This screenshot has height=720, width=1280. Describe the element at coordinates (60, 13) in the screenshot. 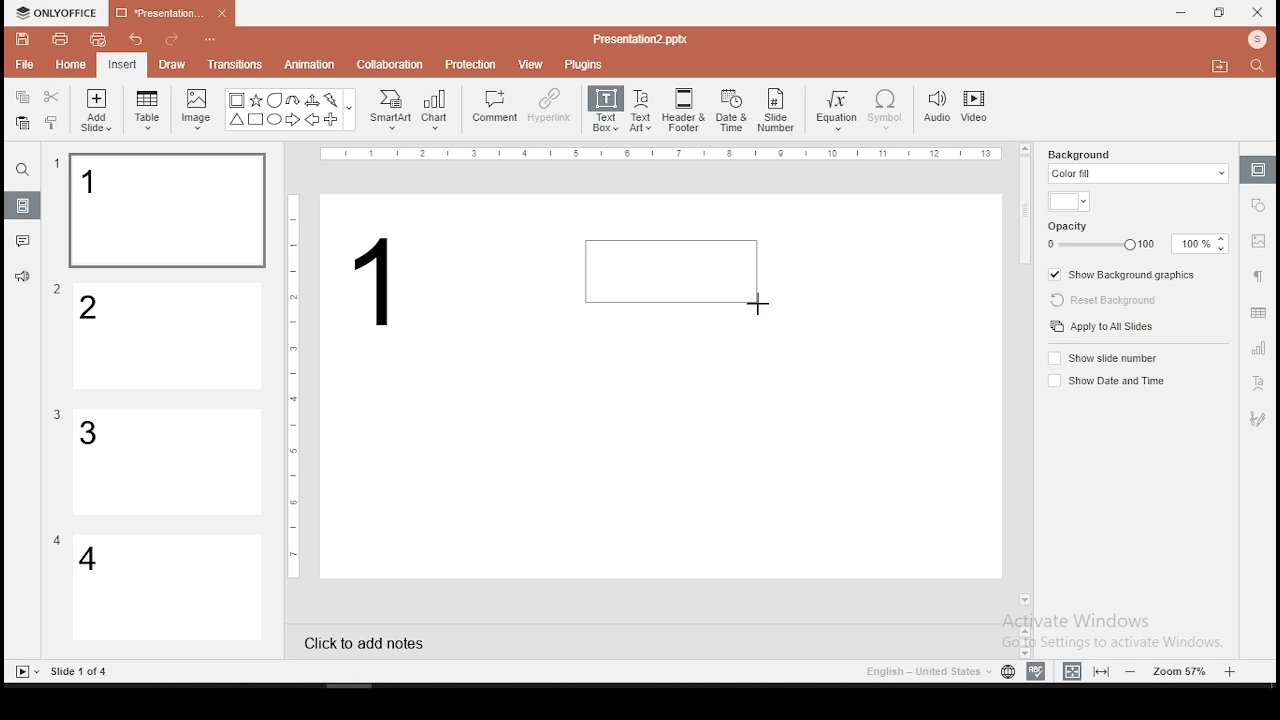

I see `icon` at that location.